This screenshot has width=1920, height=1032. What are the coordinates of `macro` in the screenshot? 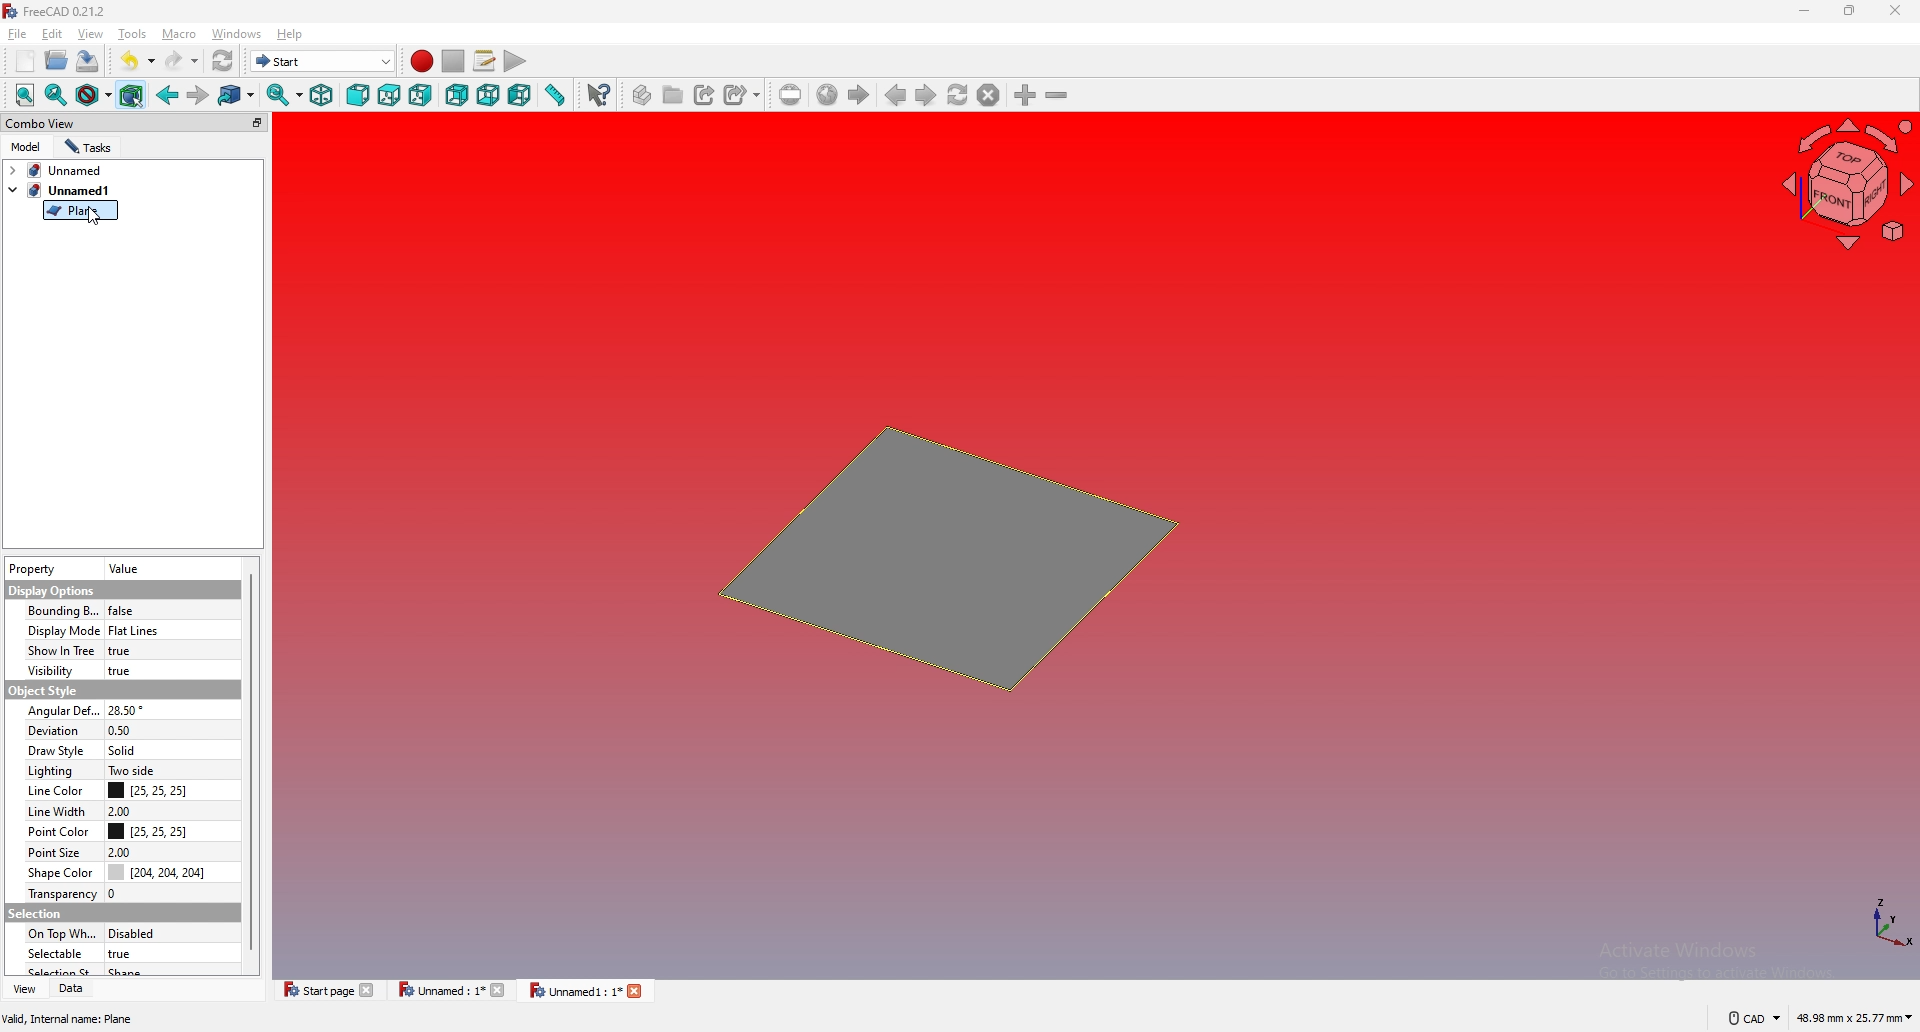 It's located at (180, 33).